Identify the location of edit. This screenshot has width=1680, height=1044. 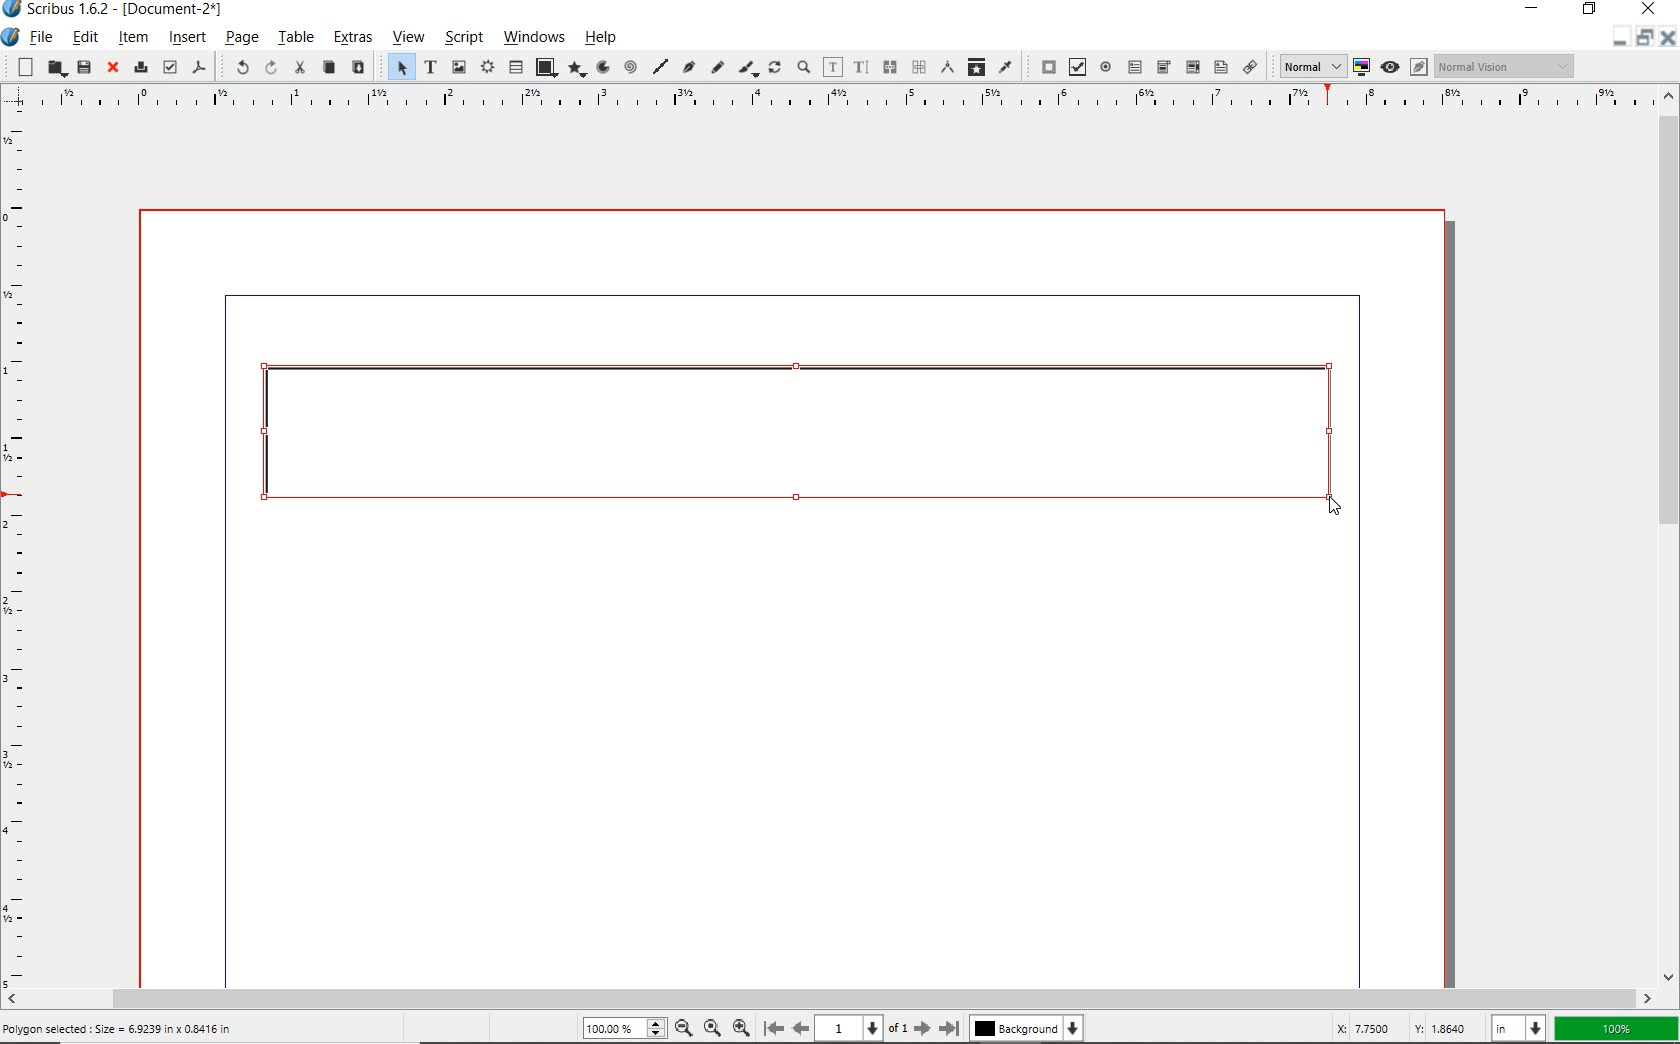
(86, 37).